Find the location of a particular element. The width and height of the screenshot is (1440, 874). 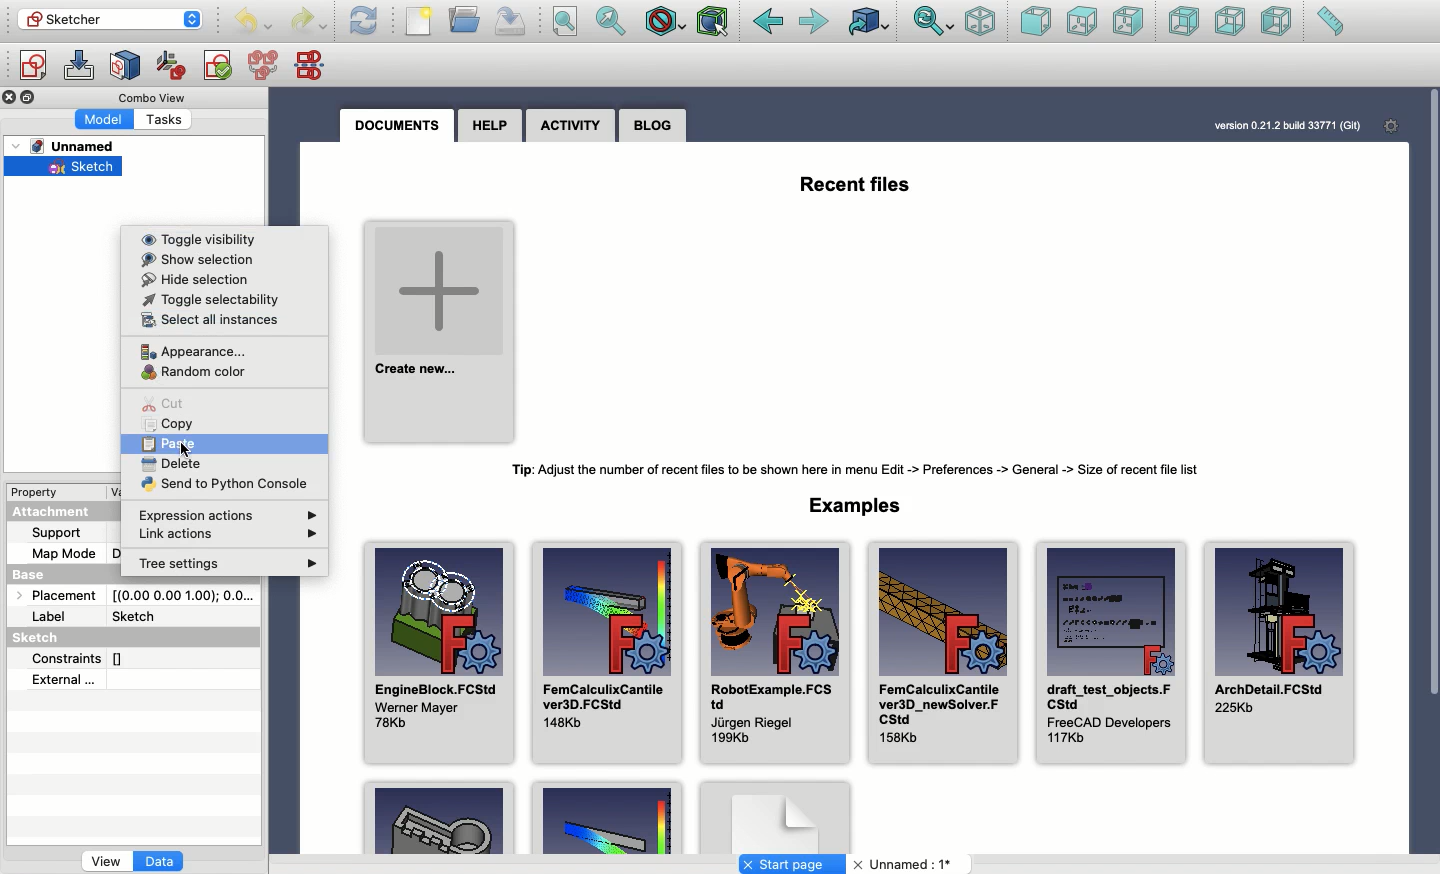

FemCalculixCantile is located at coordinates (606, 650).